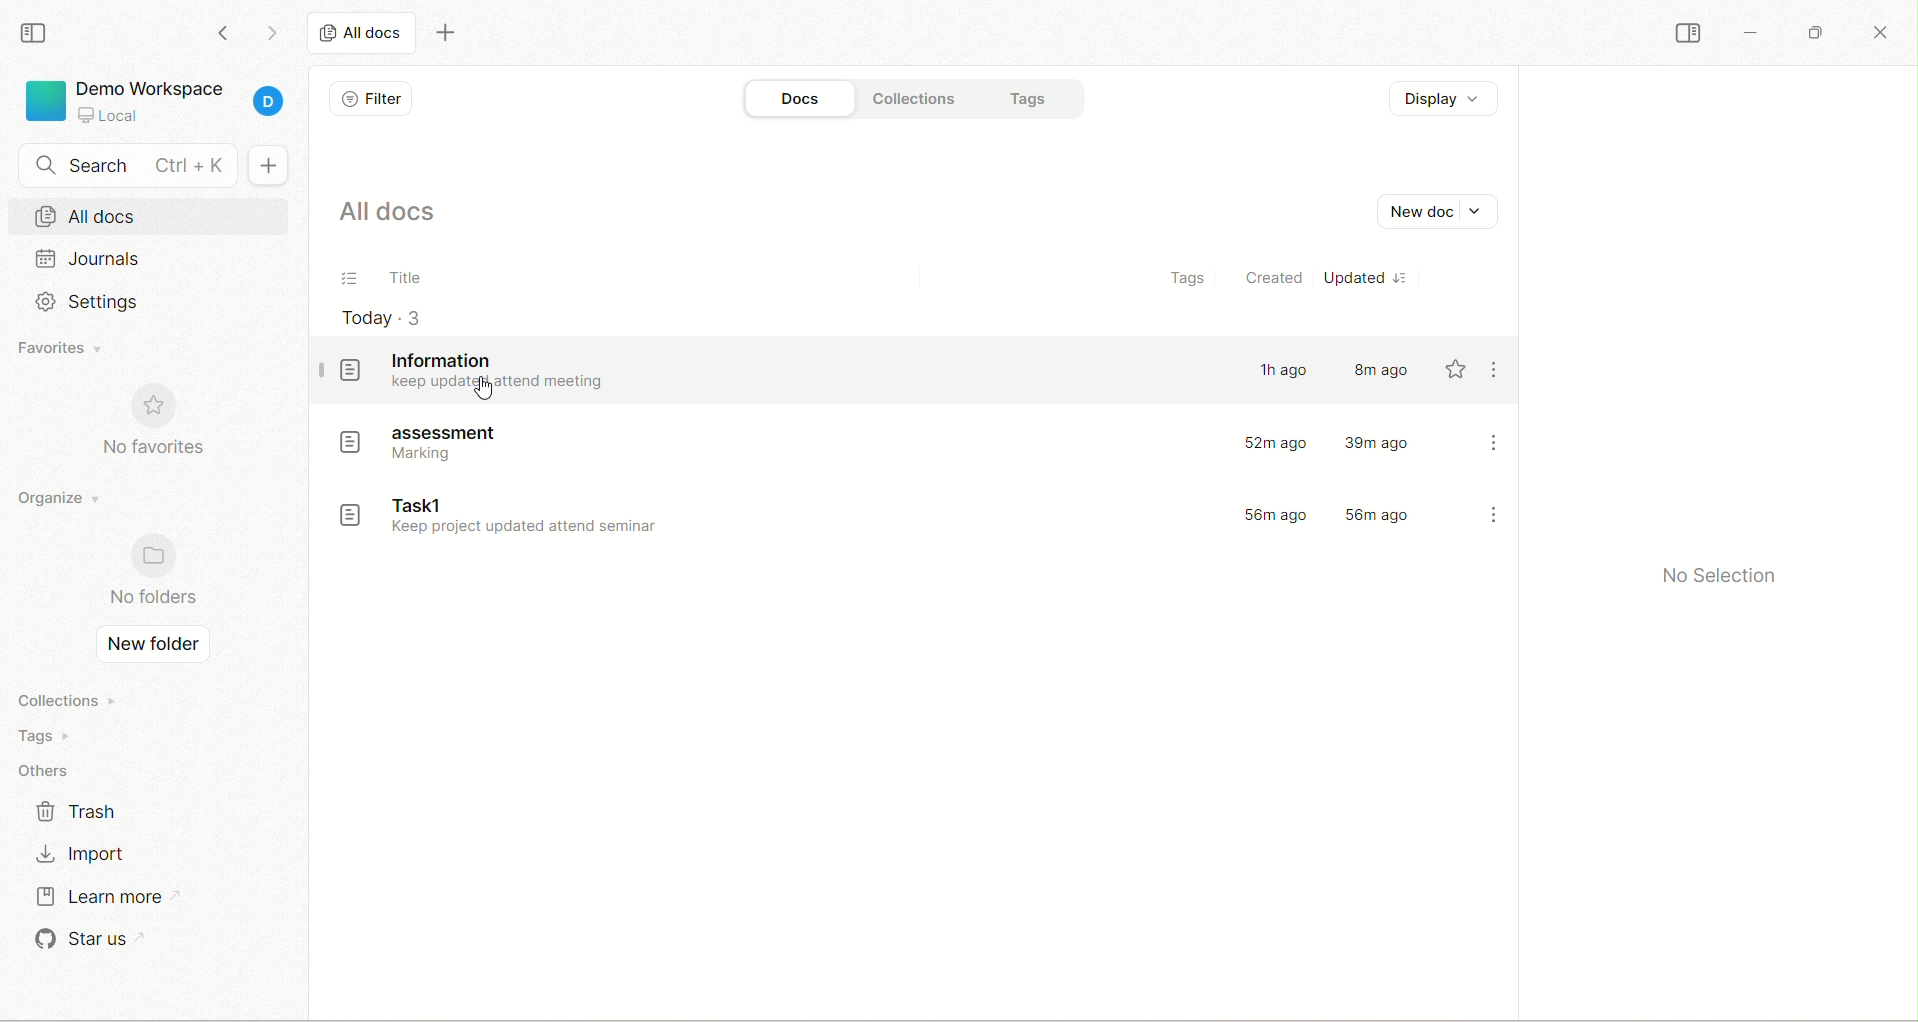 The image size is (1918, 1022). Describe the element at coordinates (85, 812) in the screenshot. I see `trash` at that location.